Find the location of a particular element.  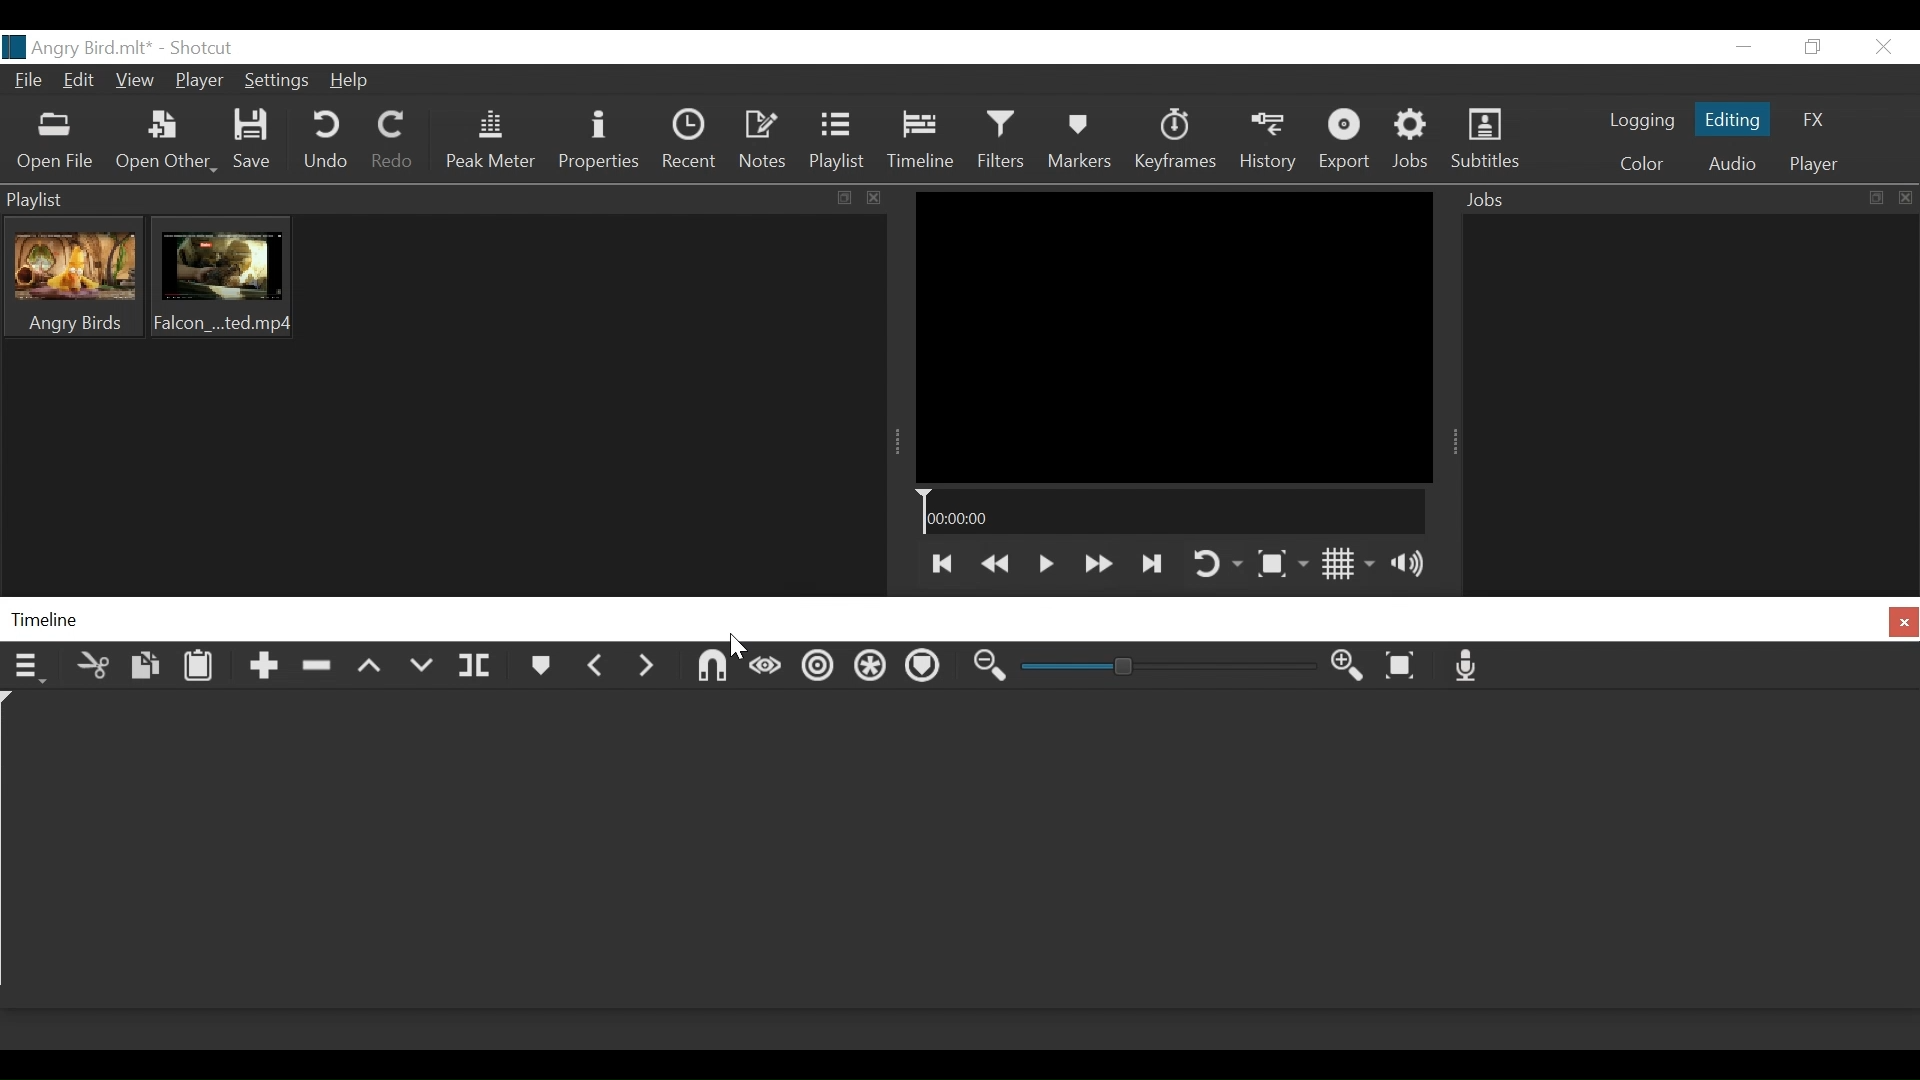

Toggle player on looping is located at coordinates (1217, 563).